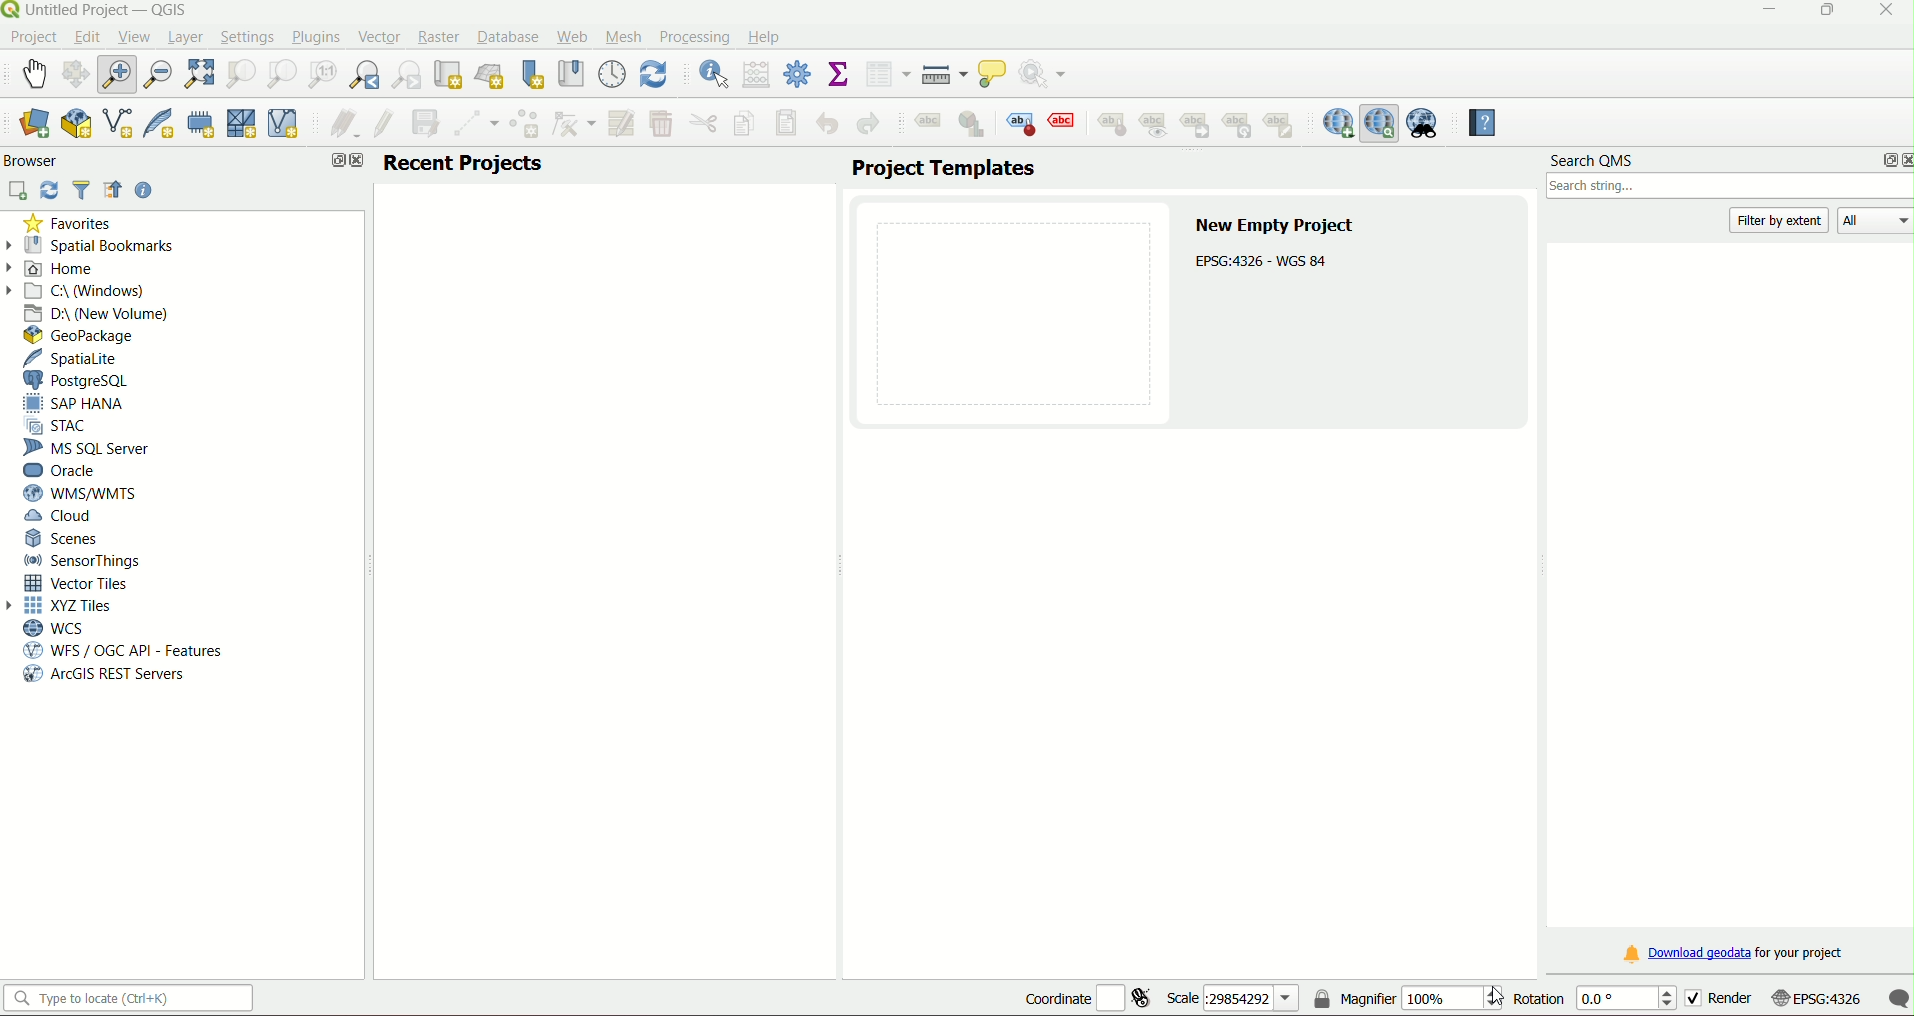 Image resolution: width=1914 pixels, height=1016 pixels. What do you see at coordinates (200, 73) in the screenshot?
I see `zoom full` at bounding box center [200, 73].